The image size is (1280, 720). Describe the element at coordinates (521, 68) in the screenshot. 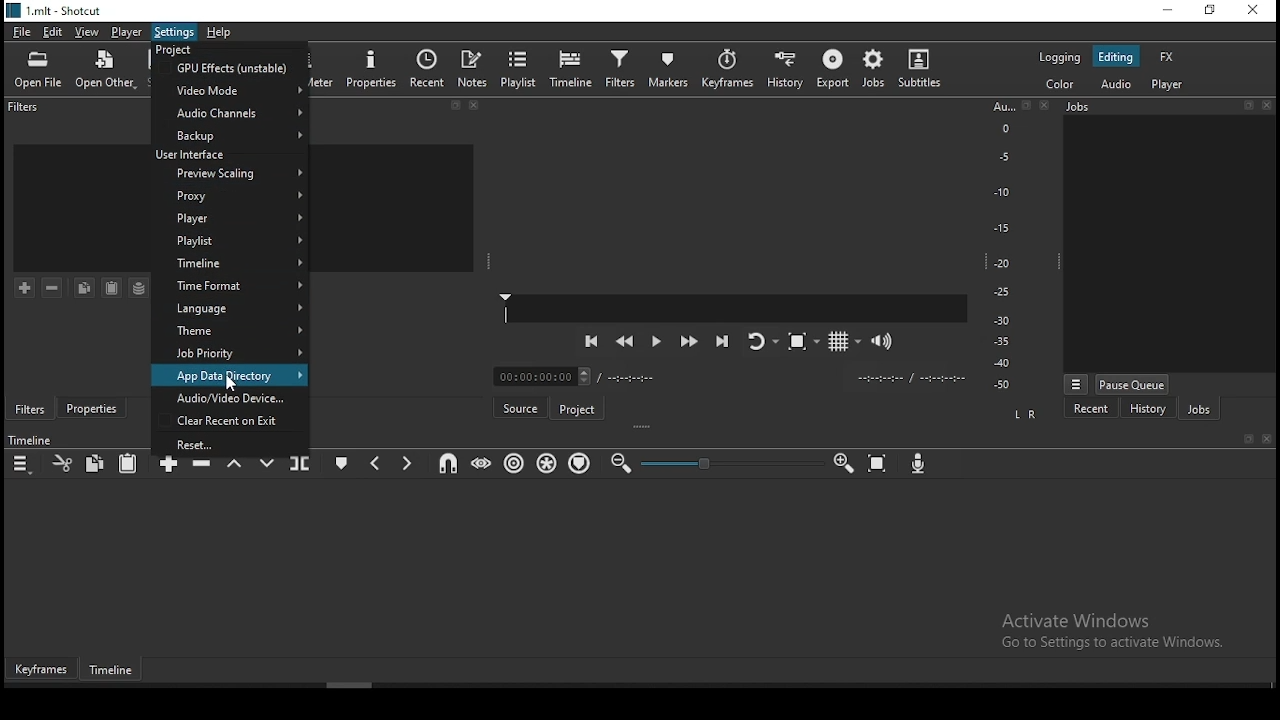

I see `playlist` at that location.